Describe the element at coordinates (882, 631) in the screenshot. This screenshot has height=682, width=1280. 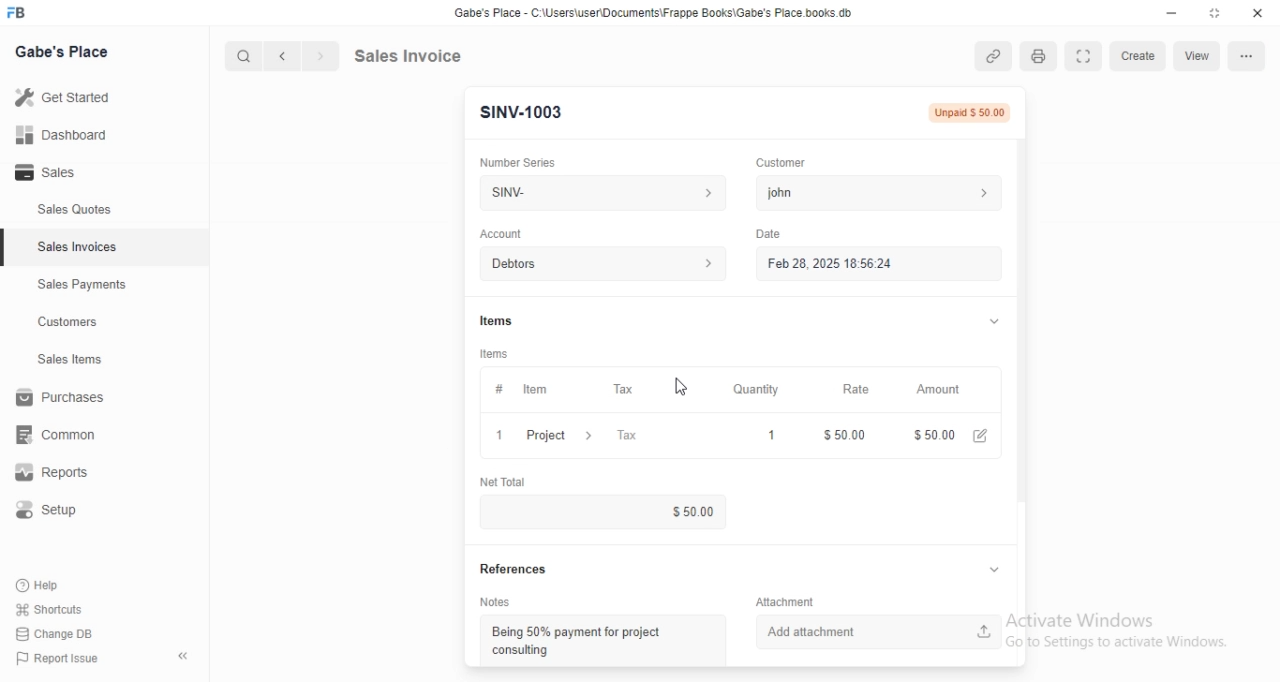
I see `Add attachment` at that location.